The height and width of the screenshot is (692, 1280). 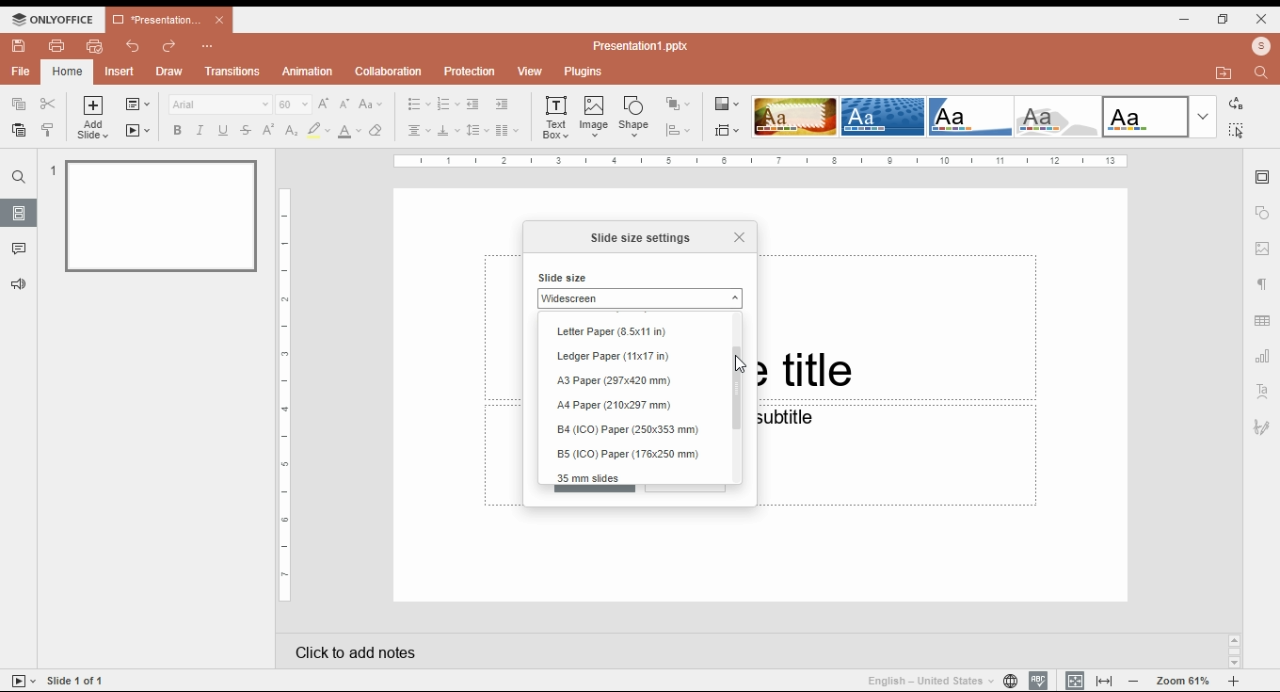 What do you see at coordinates (19, 177) in the screenshot?
I see `find` at bounding box center [19, 177].